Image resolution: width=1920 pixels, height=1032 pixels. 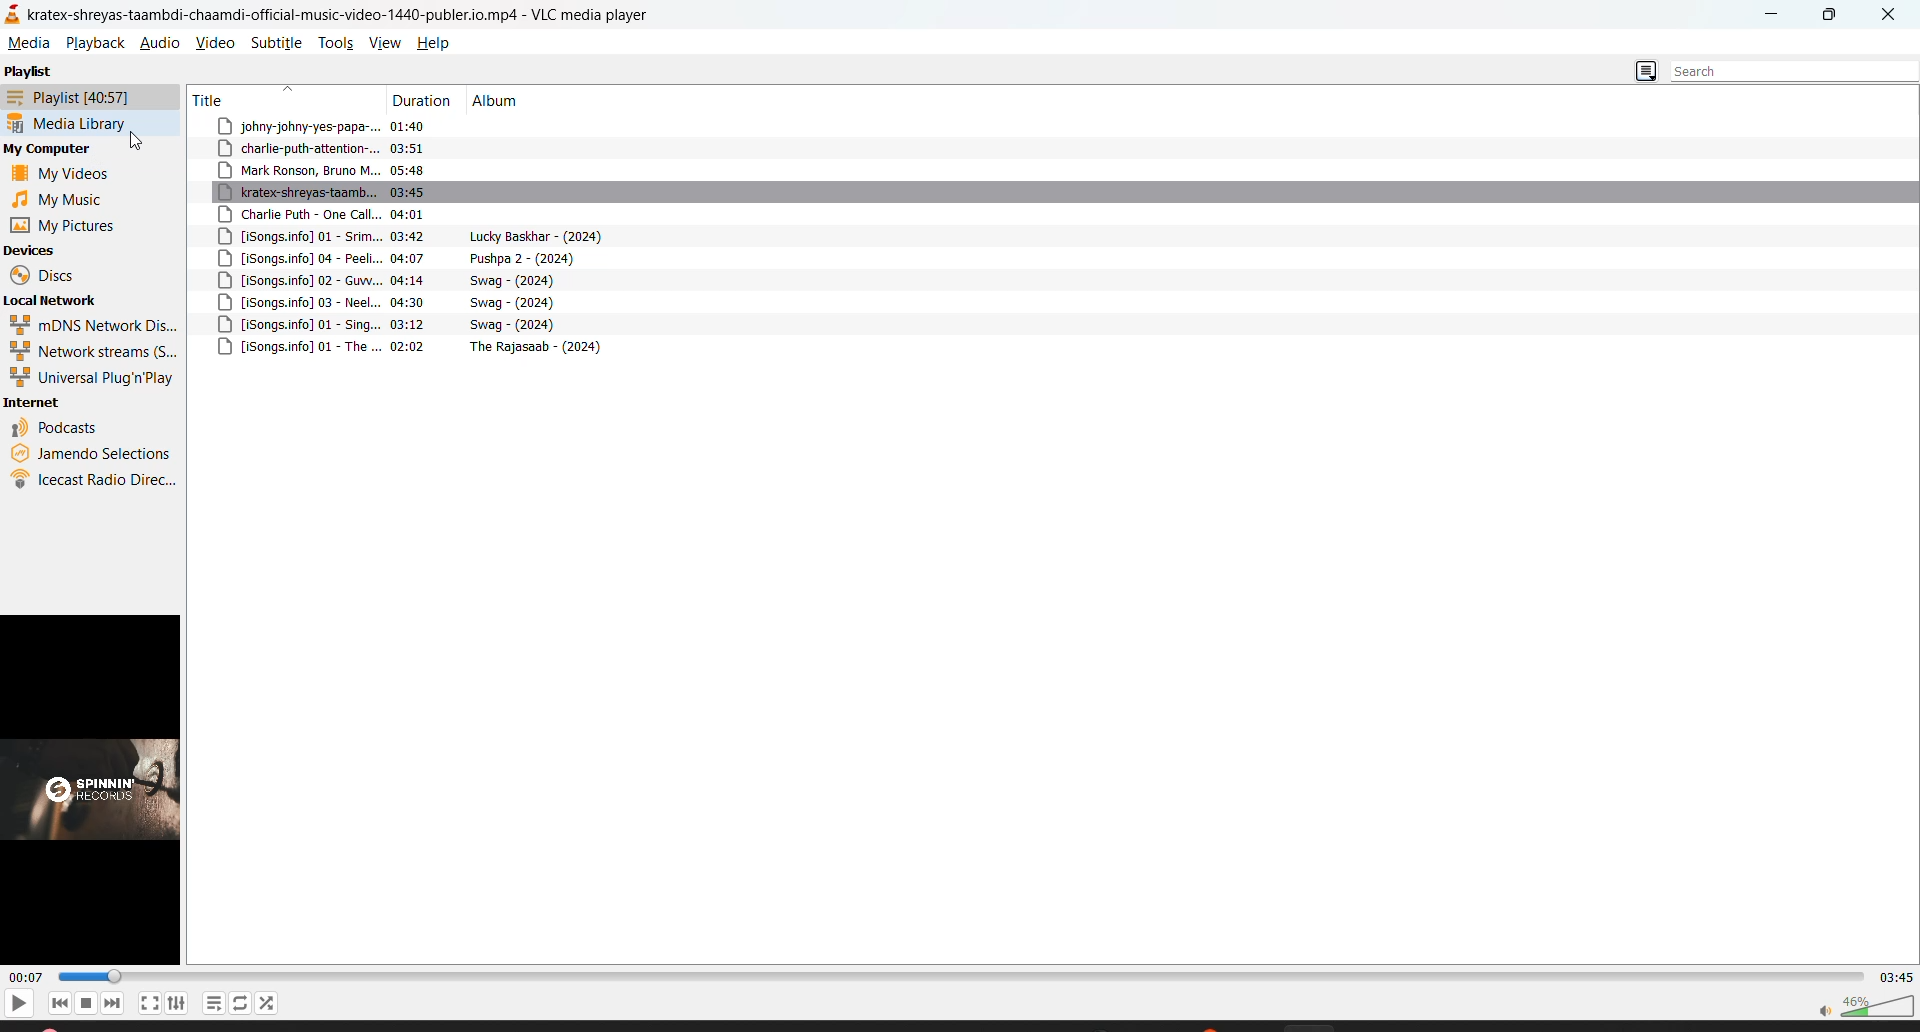 I want to click on help, so click(x=432, y=43).